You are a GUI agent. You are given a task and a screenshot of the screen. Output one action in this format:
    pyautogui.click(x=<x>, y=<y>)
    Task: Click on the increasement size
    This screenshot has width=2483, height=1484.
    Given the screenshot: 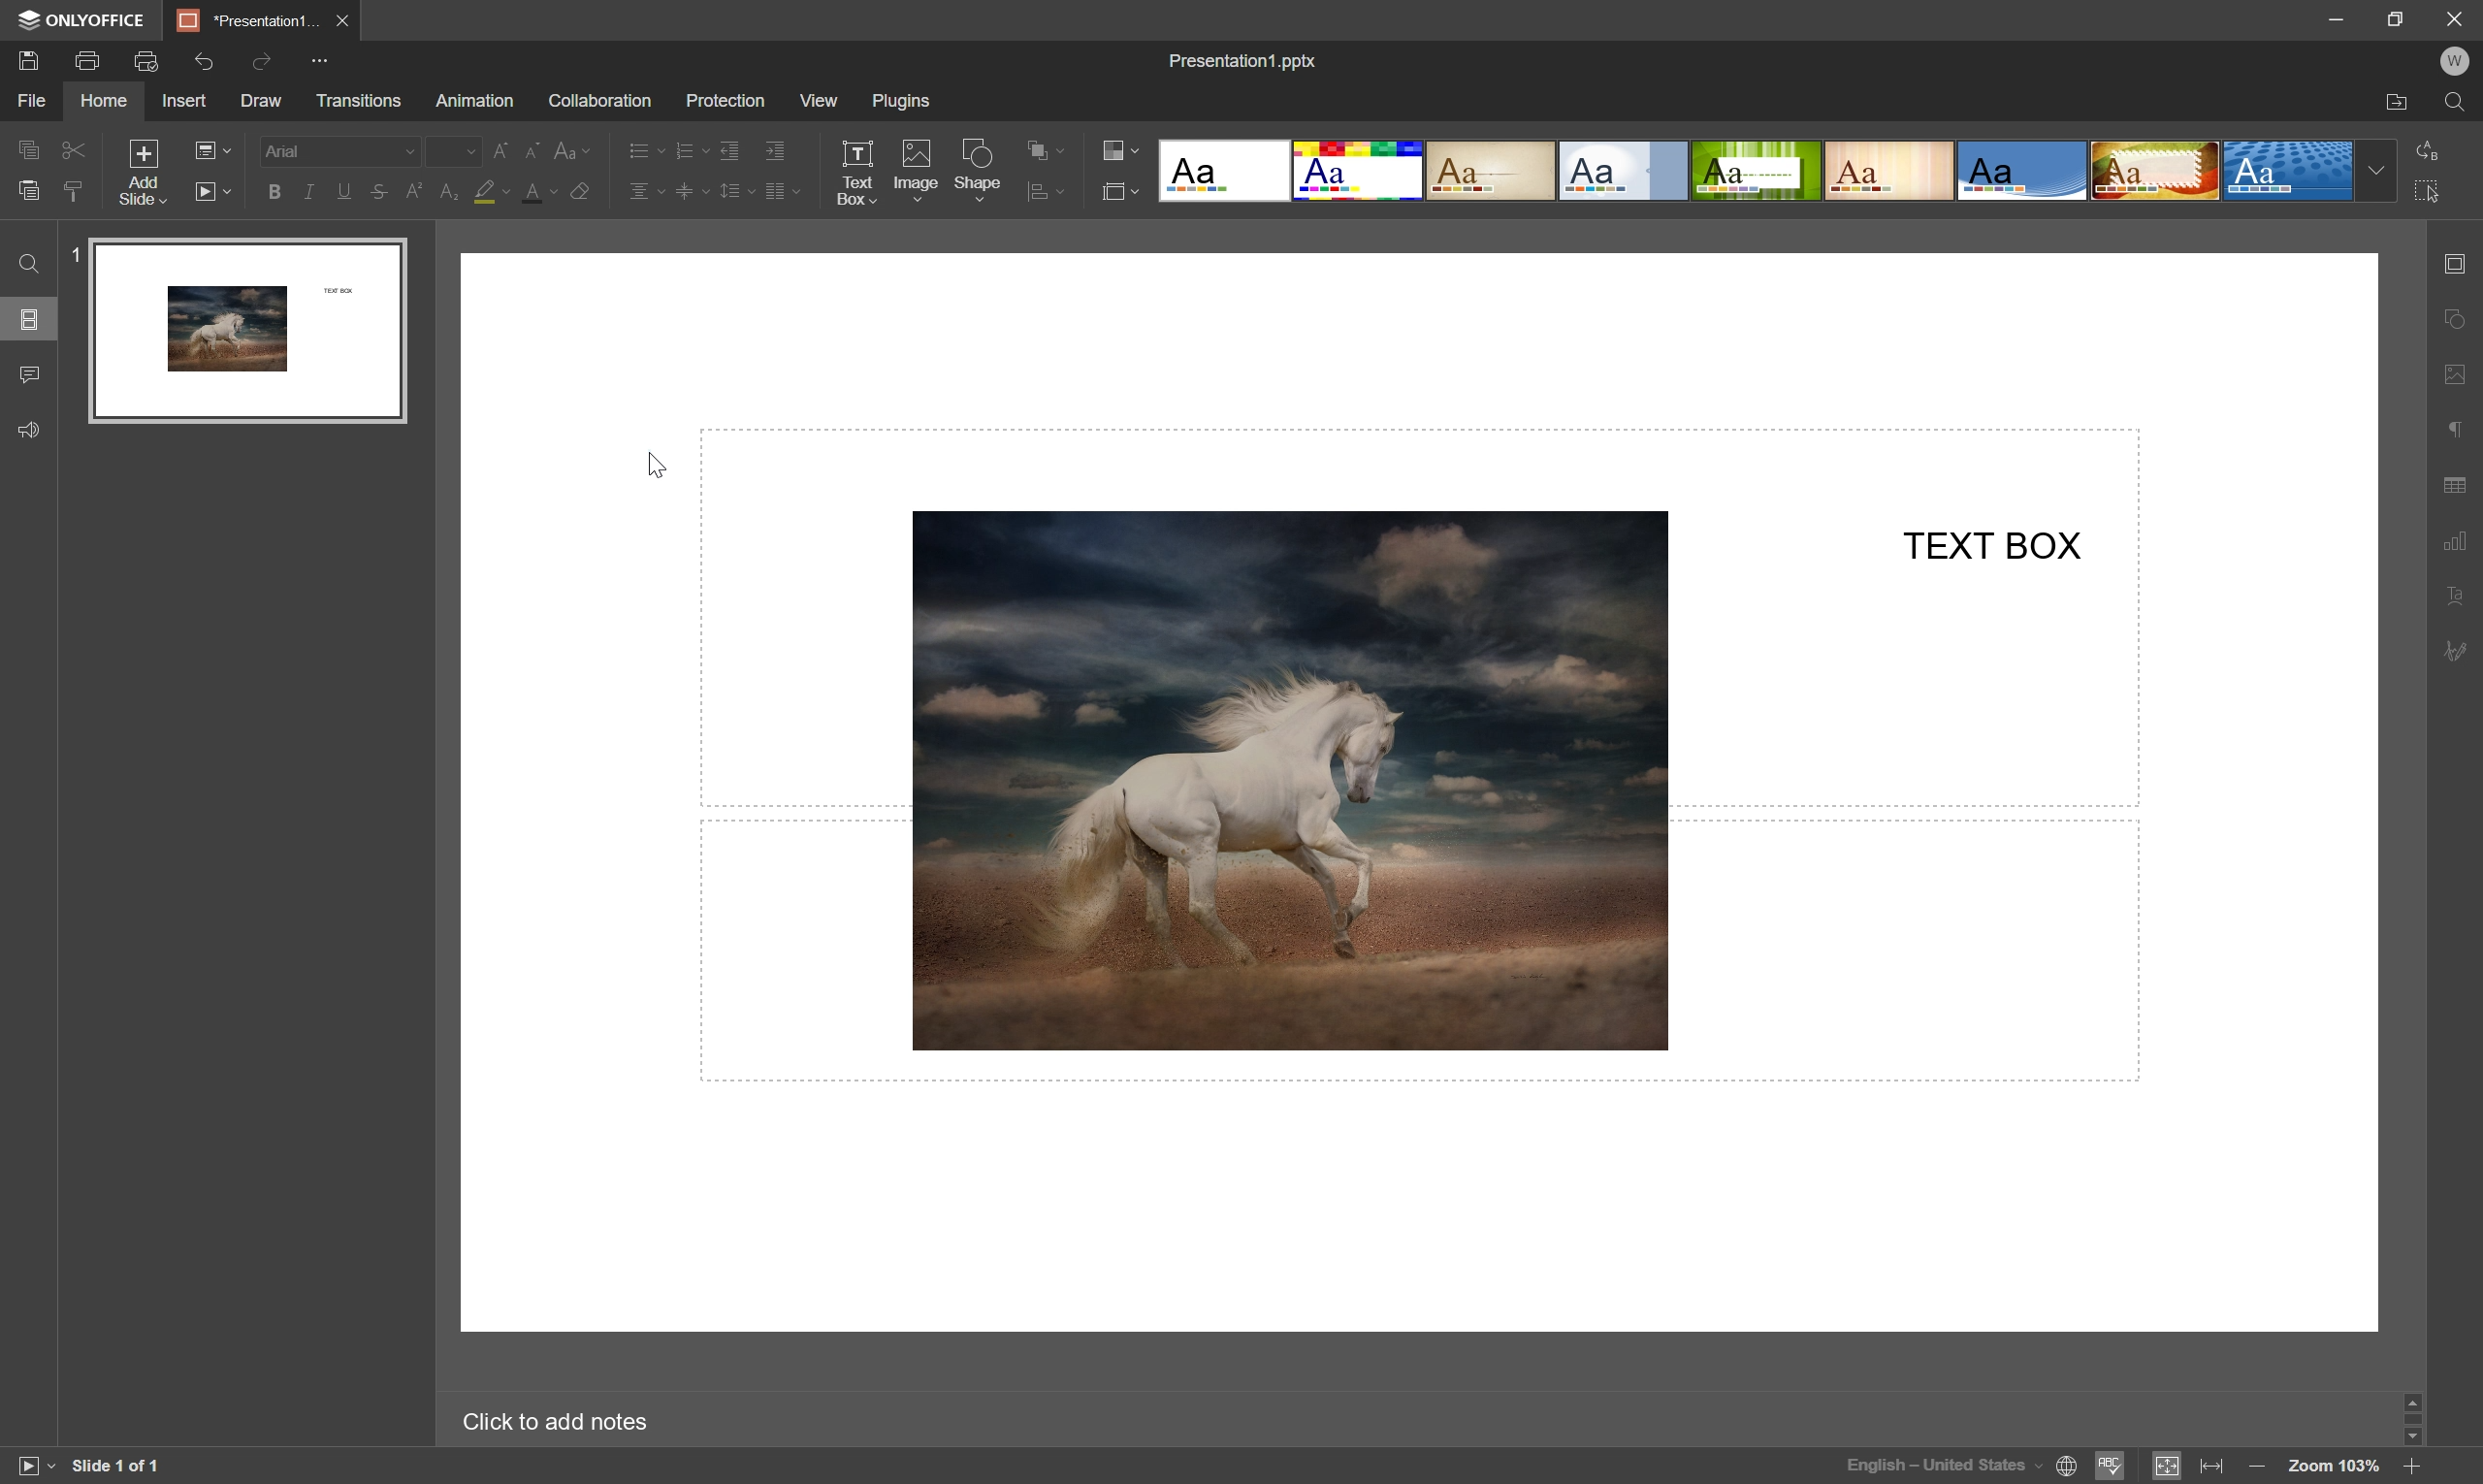 What is the action you would take?
    pyautogui.click(x=505, y=151)
    